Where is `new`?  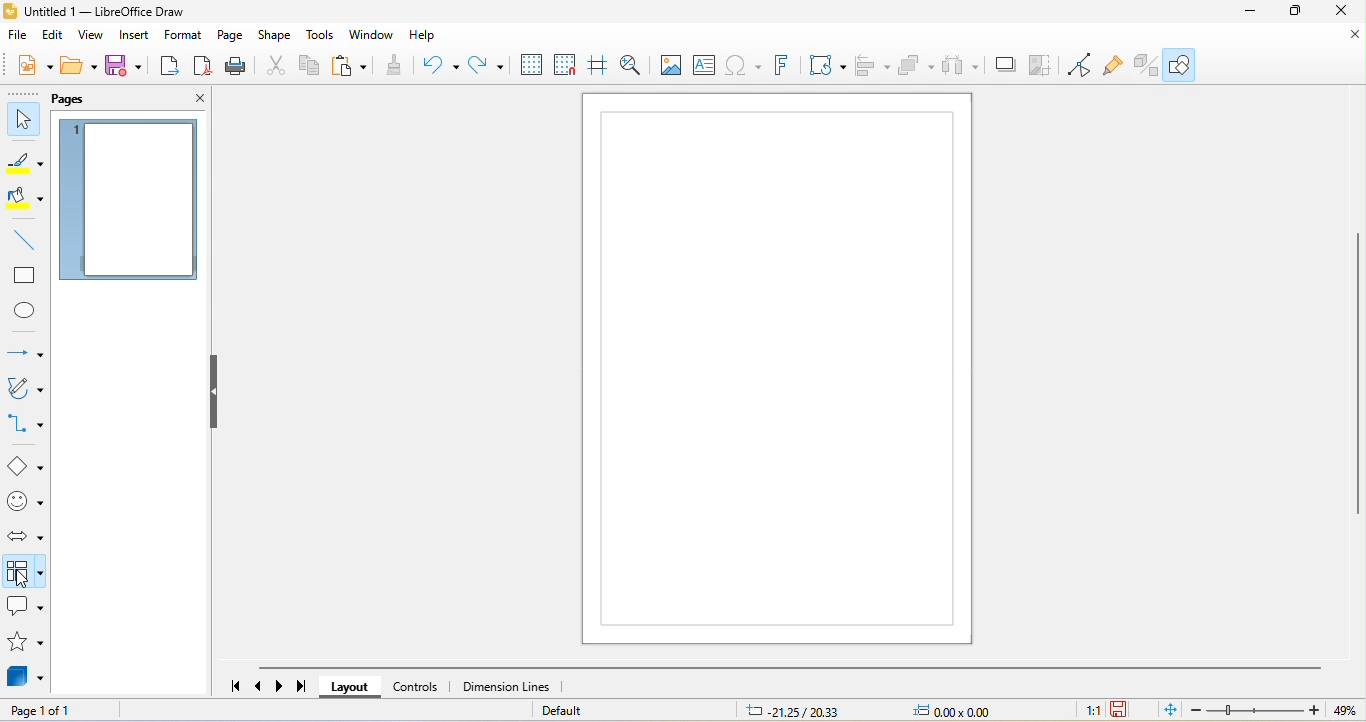
new is located at coordinates (35, 64).